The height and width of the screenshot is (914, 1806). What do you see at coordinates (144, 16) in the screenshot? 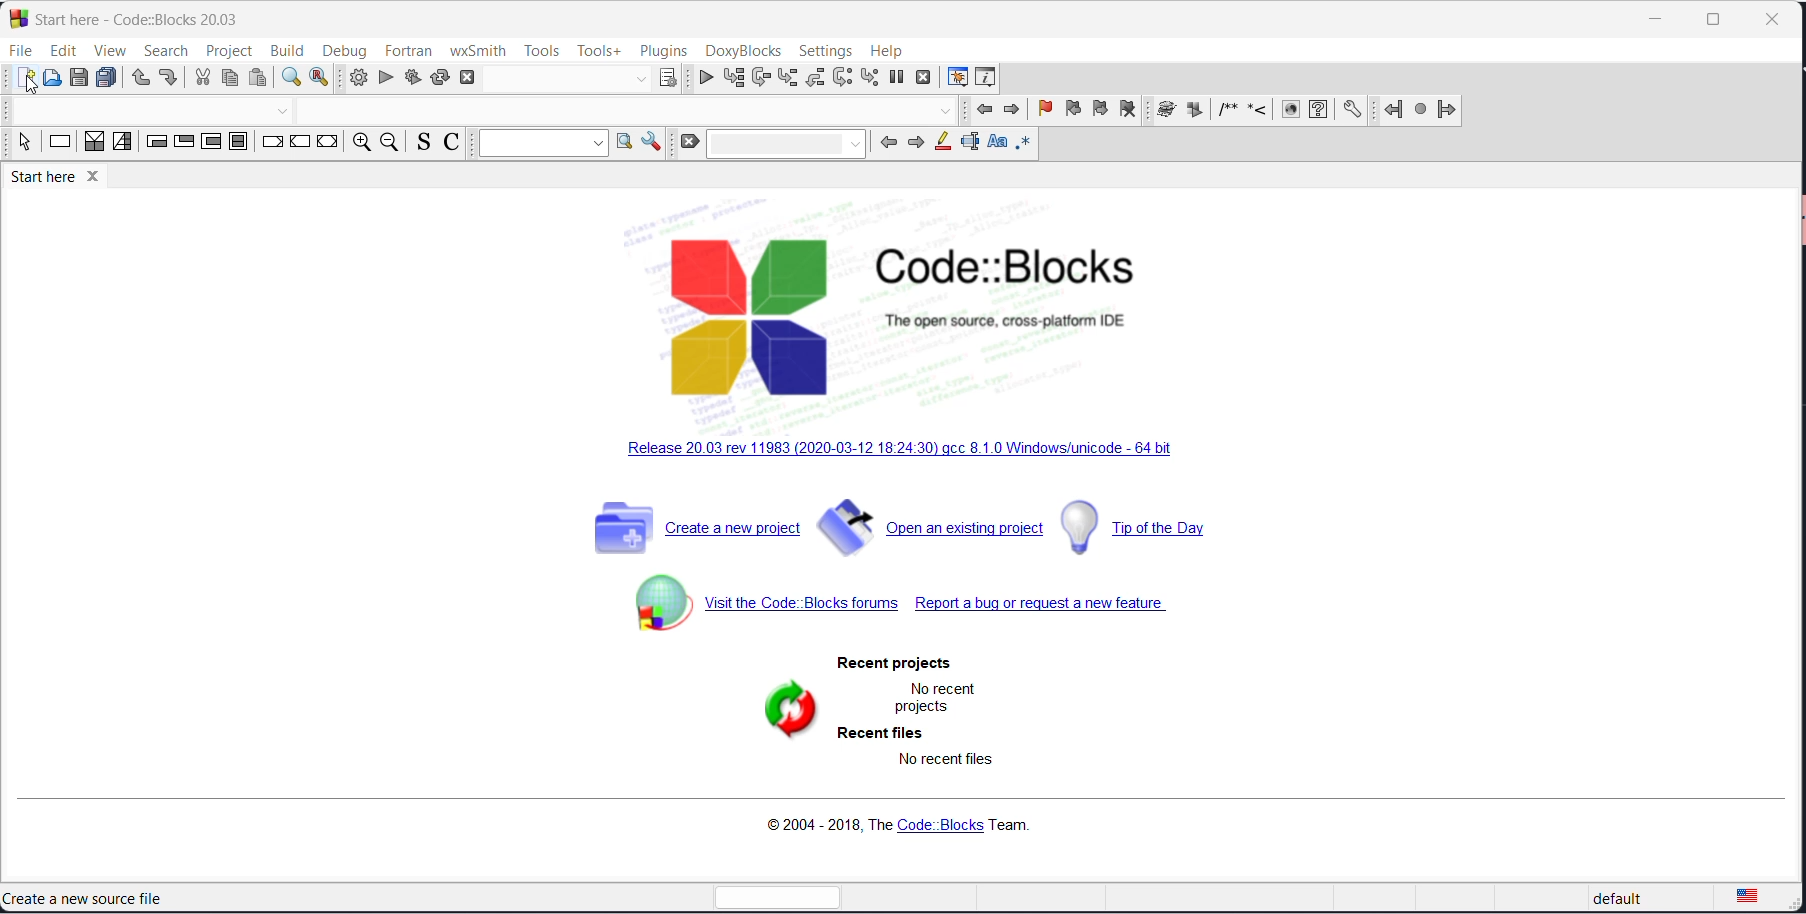
I see `Start here` at bounding box center [144, 16].